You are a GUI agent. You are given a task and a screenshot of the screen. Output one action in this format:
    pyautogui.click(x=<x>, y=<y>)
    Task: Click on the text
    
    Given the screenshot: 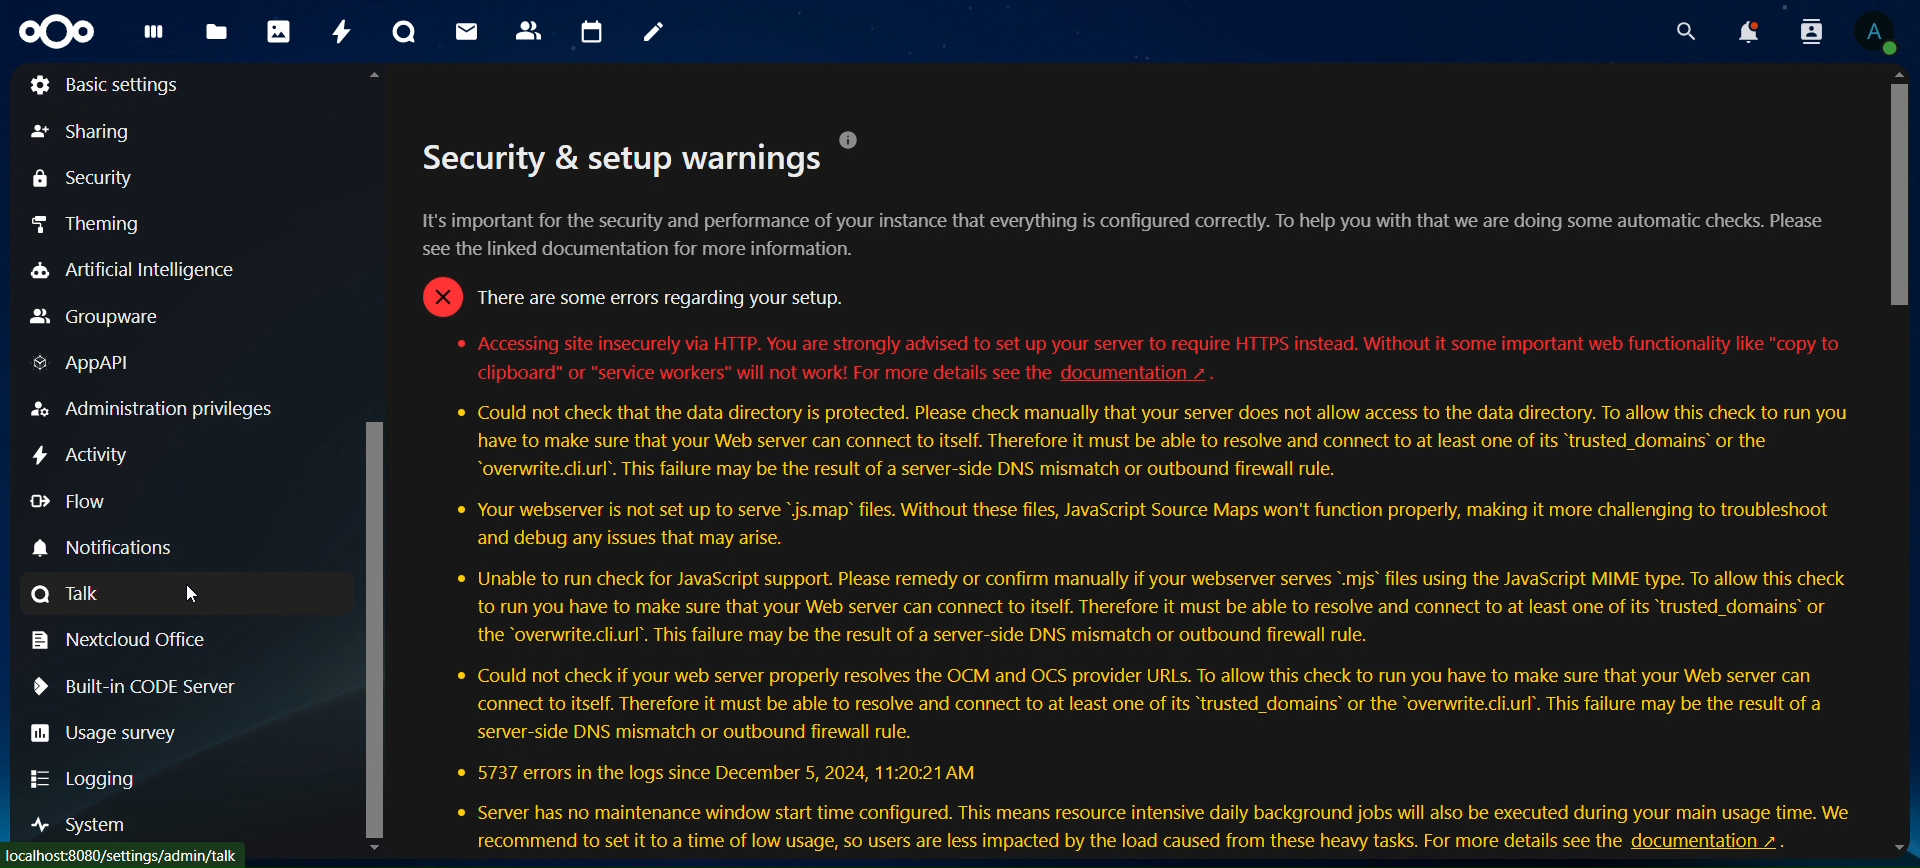 What is the action you would take?
    pyautogui.click(x=748, y=374)
    